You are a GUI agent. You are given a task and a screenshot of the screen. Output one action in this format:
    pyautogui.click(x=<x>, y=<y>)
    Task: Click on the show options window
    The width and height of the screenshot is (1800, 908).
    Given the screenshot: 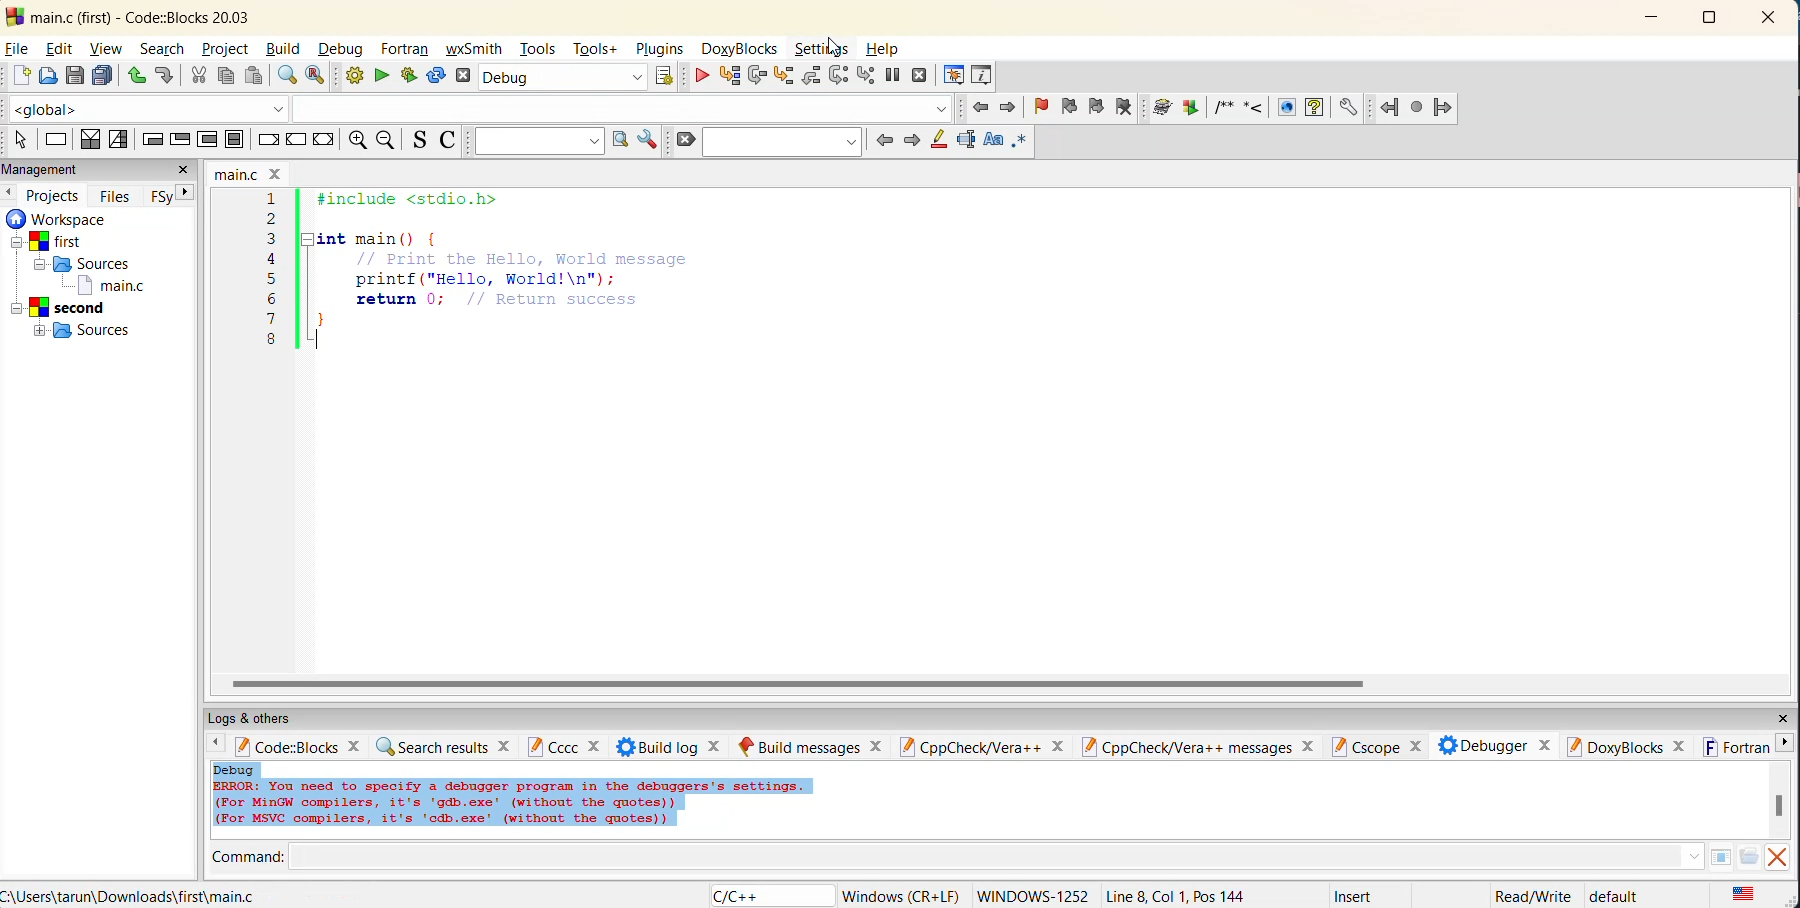 What is the action you would take?
    pyautogui.click(x=651, y=138)
    